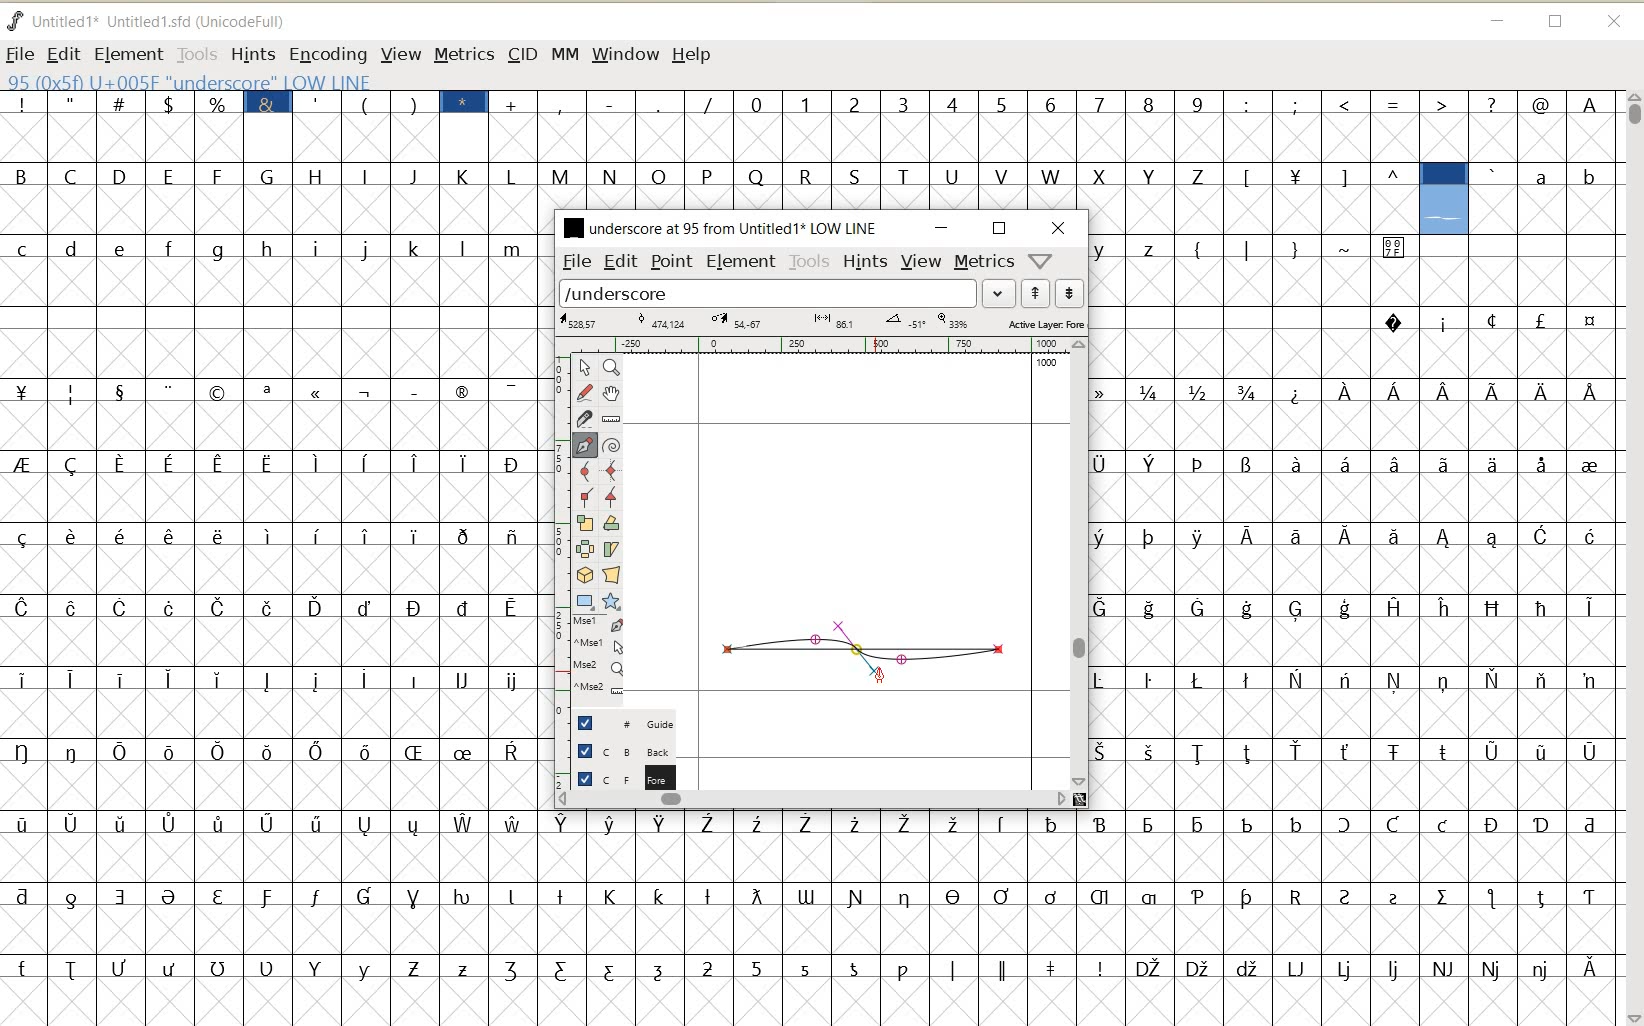  What do you see at coordinates (20, 54) in the screenshot?
I see `FILE` at bounding box center [20, 54].